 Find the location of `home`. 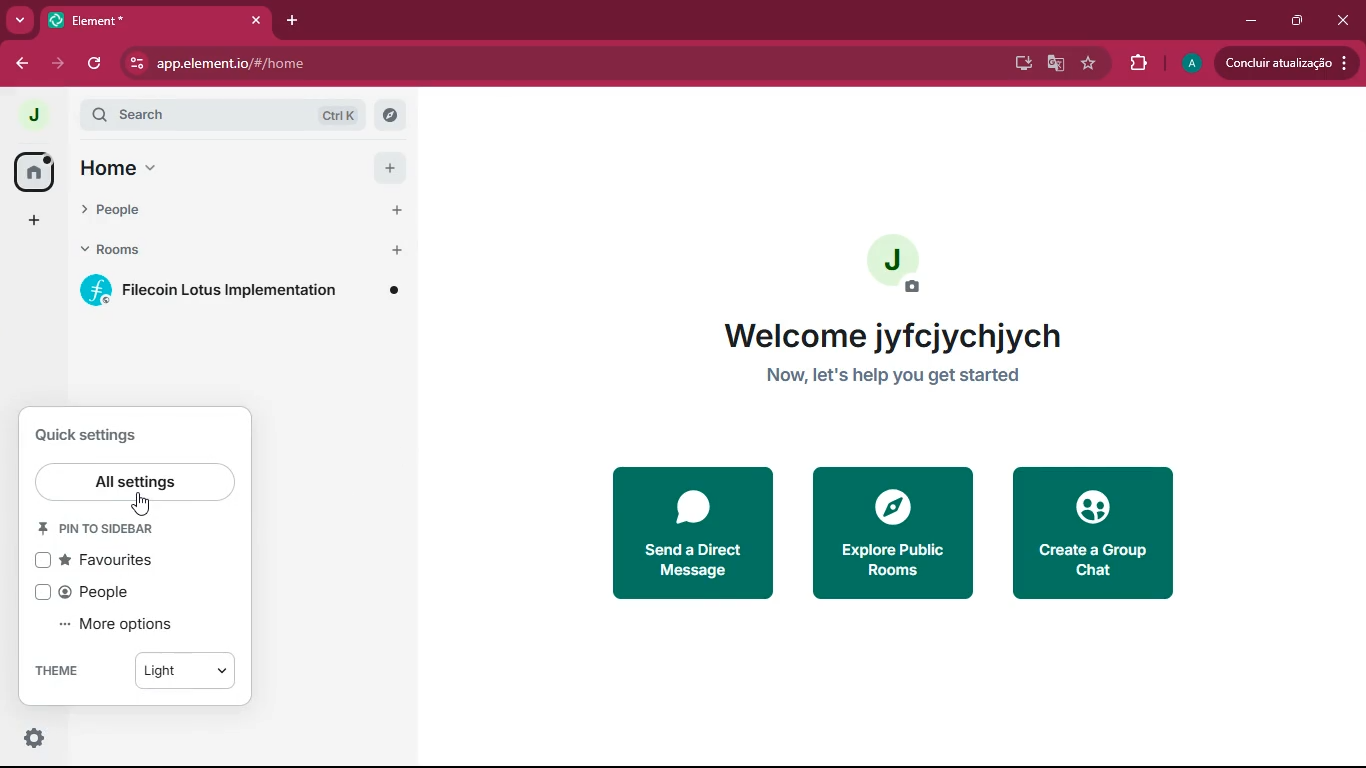

home is located at coordinates (206, 168).